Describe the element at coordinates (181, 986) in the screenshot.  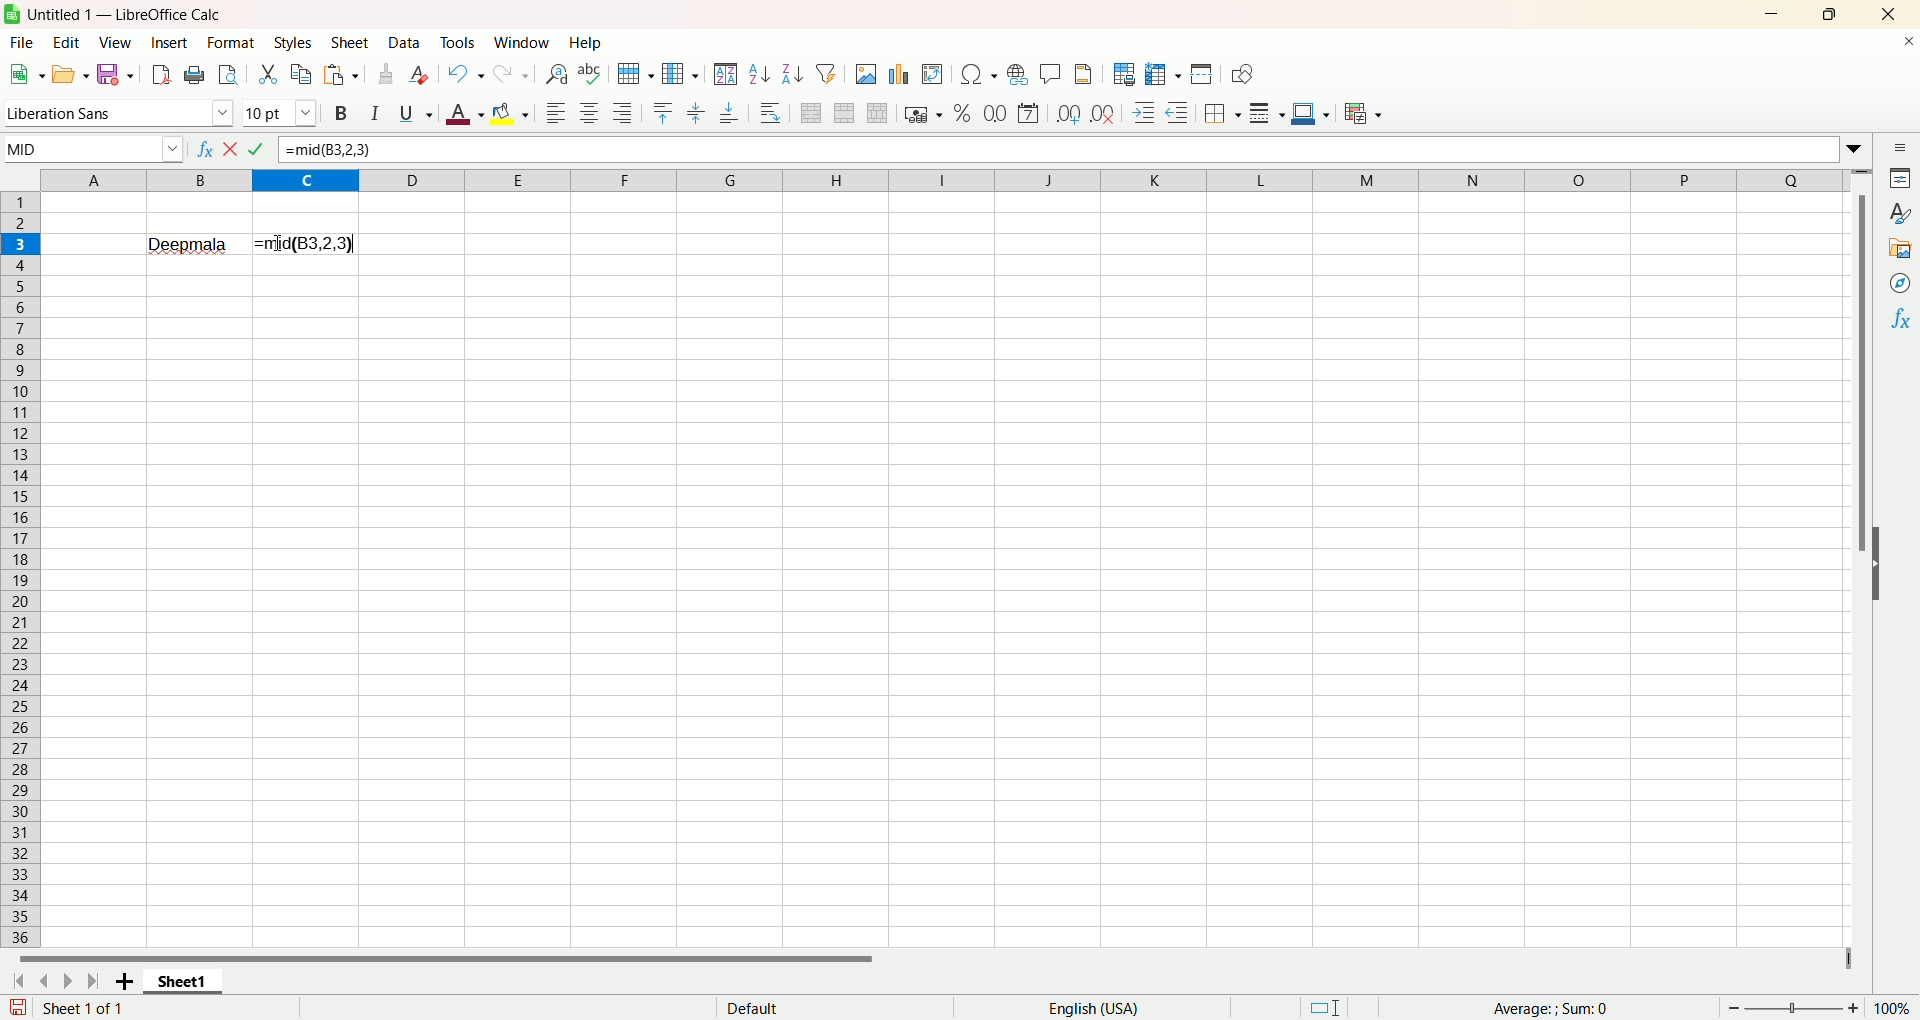
I see `sheet name` at that location.